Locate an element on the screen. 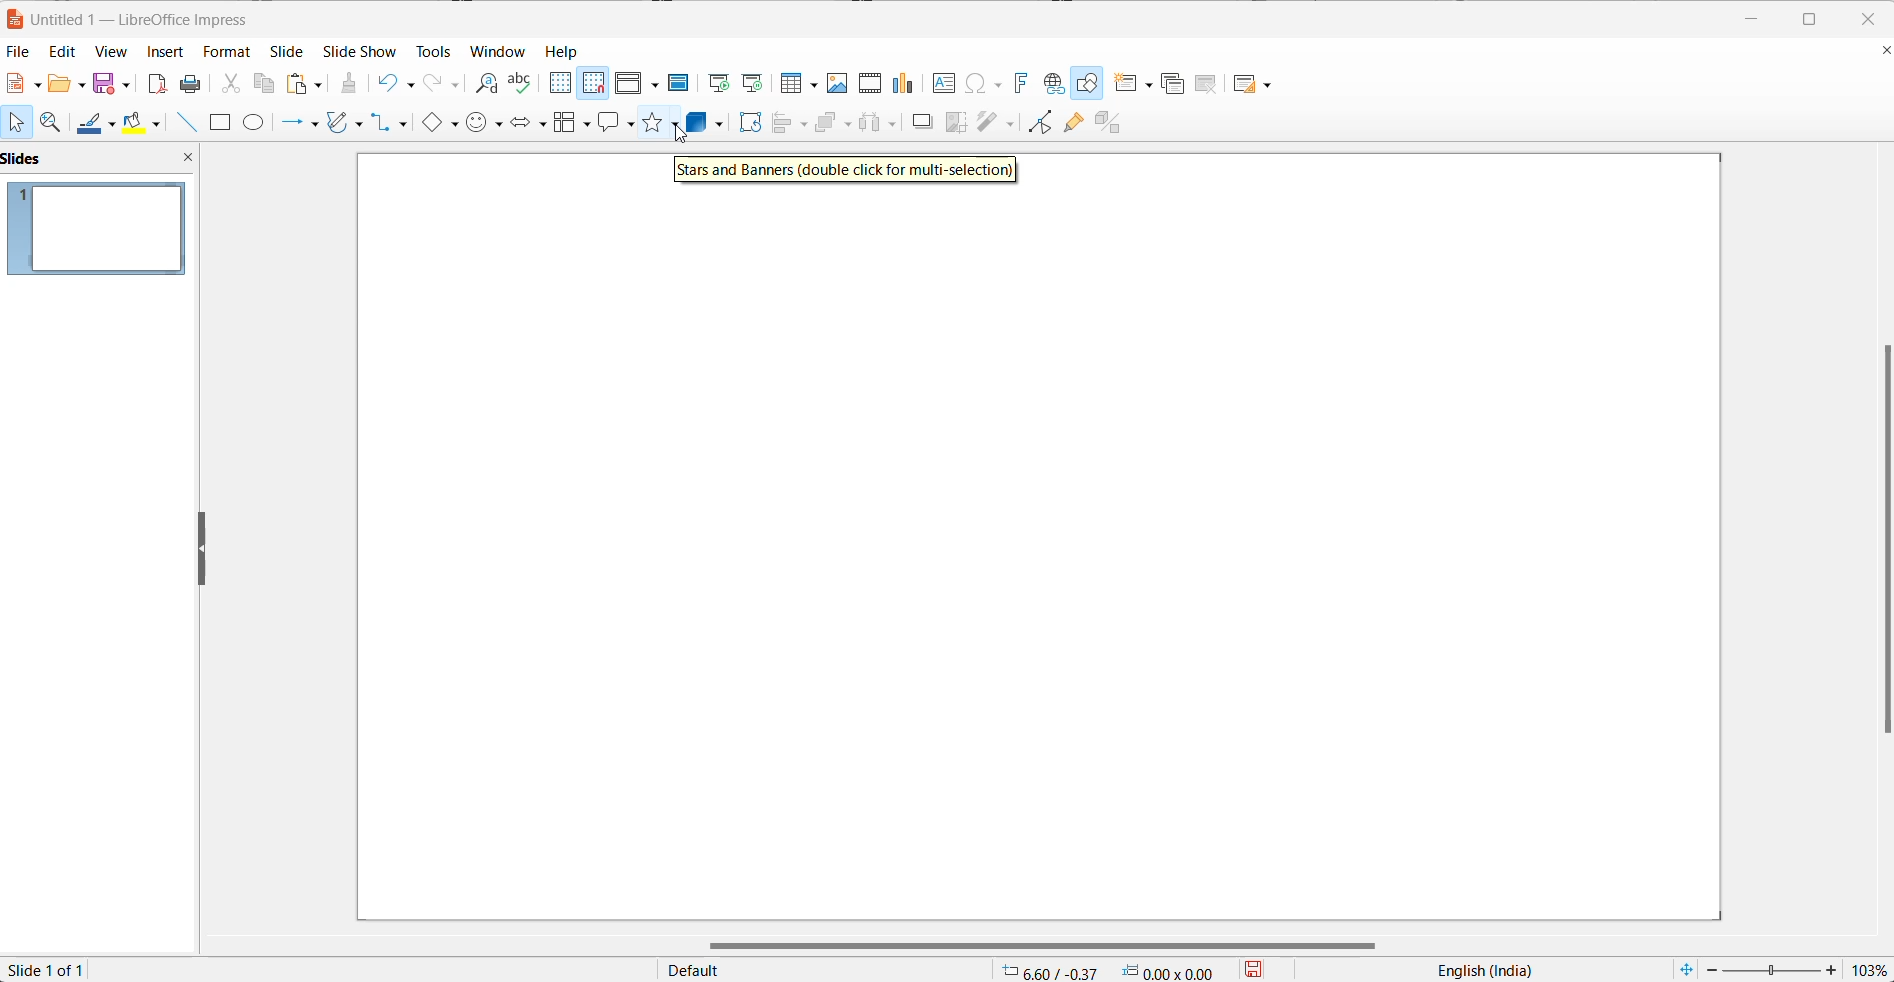 Image resolution: width=1894 pixels, height=982 pixels. Show draw function is located at coordinates (1089, 83).